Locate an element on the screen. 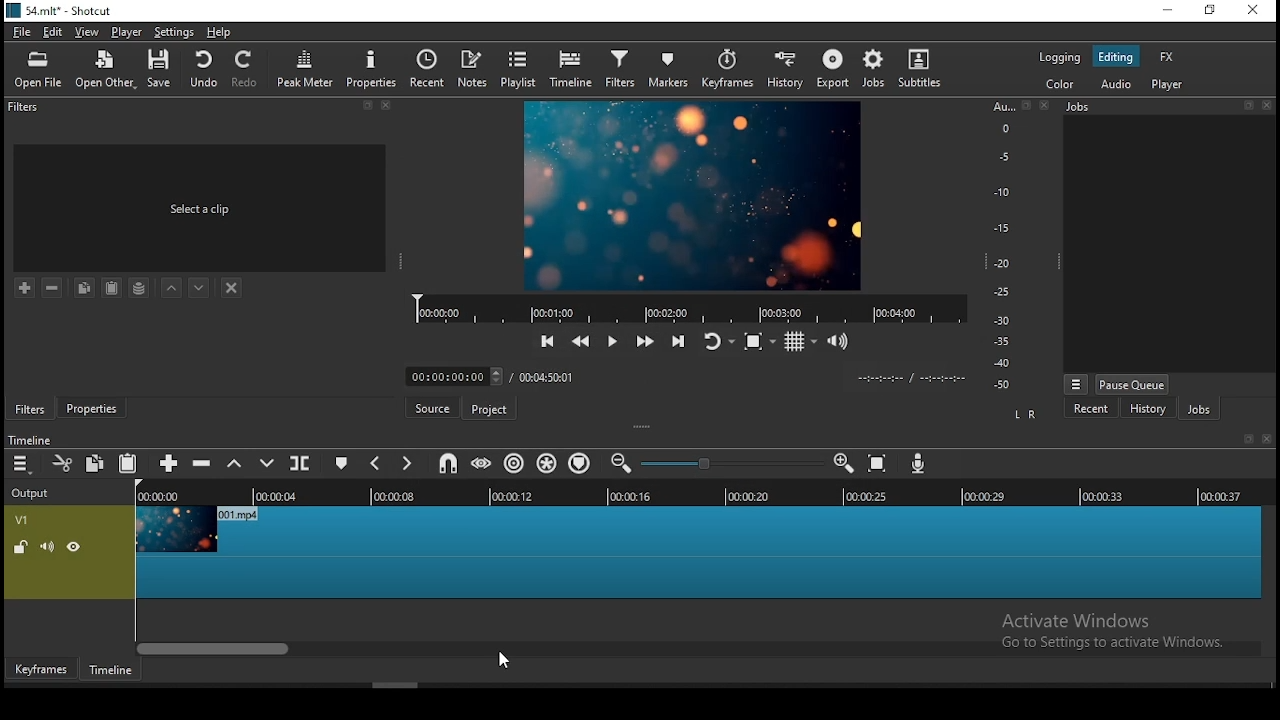  filter is located at coordinates (621, 70).